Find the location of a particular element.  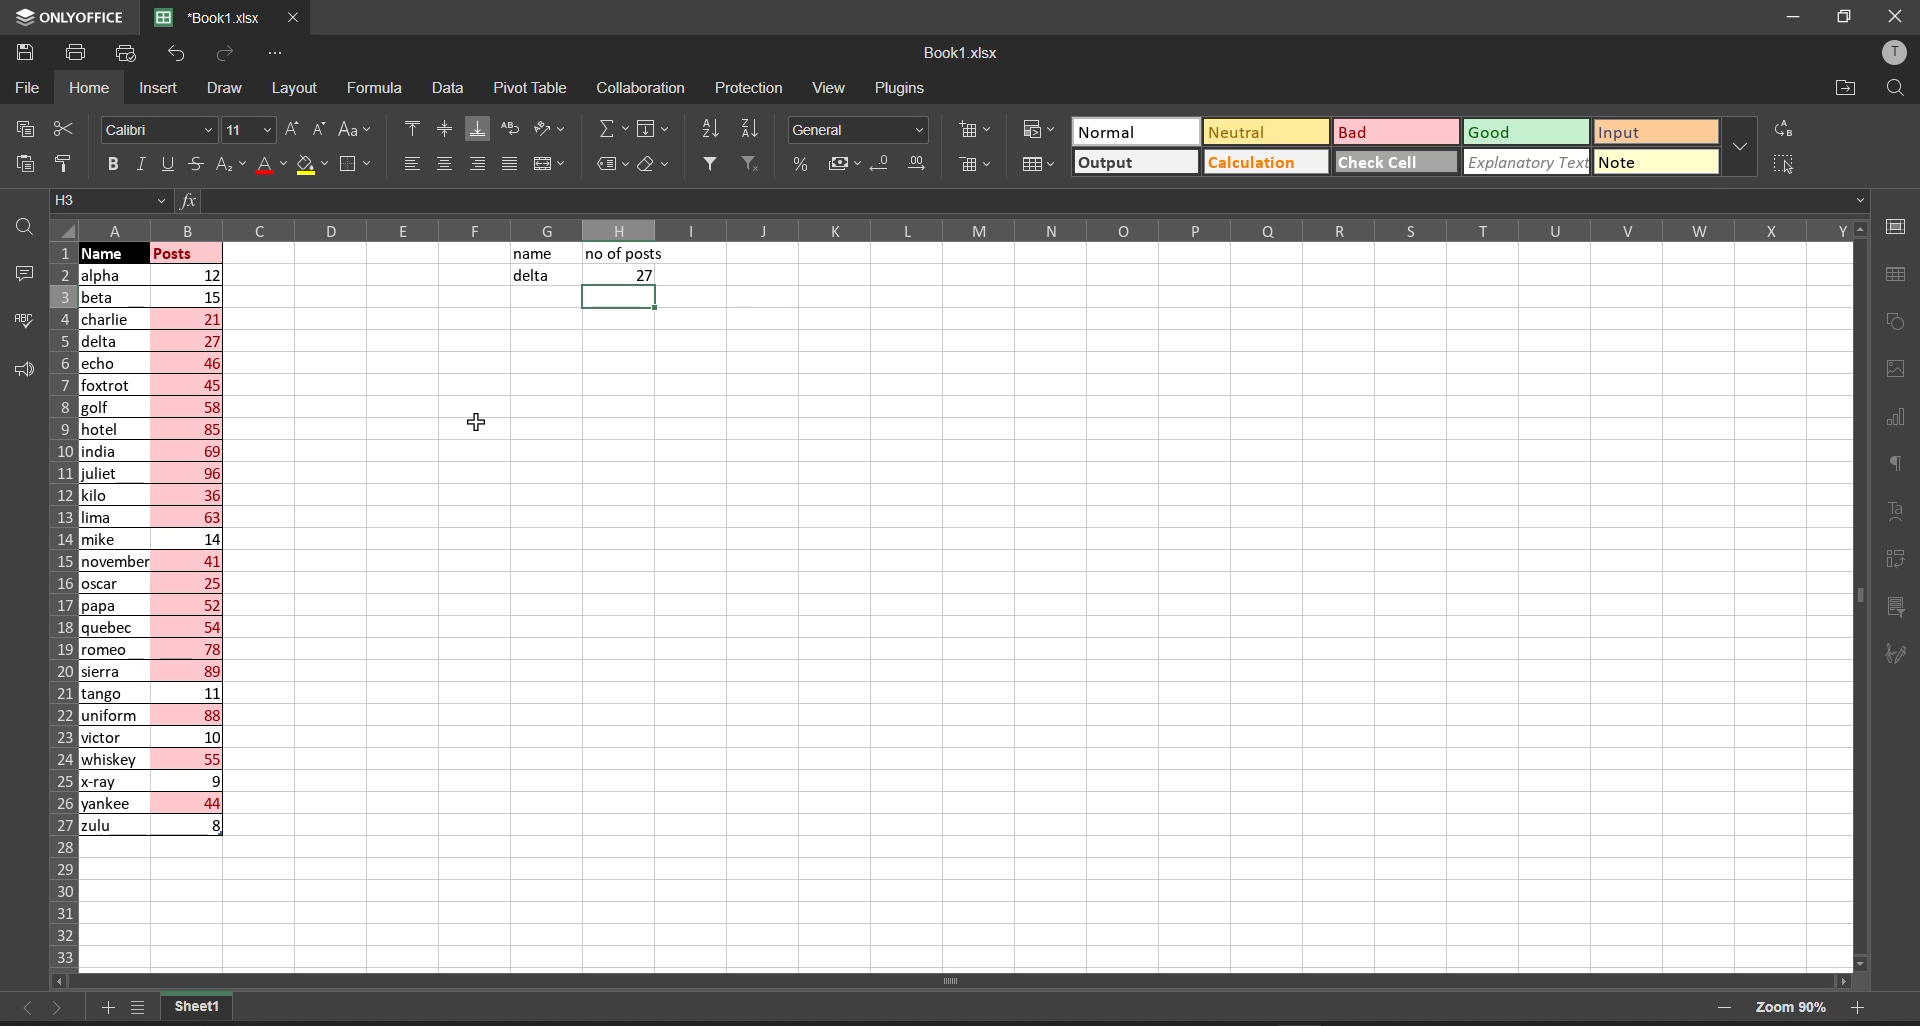

italic is located at coordinates (139, 164).